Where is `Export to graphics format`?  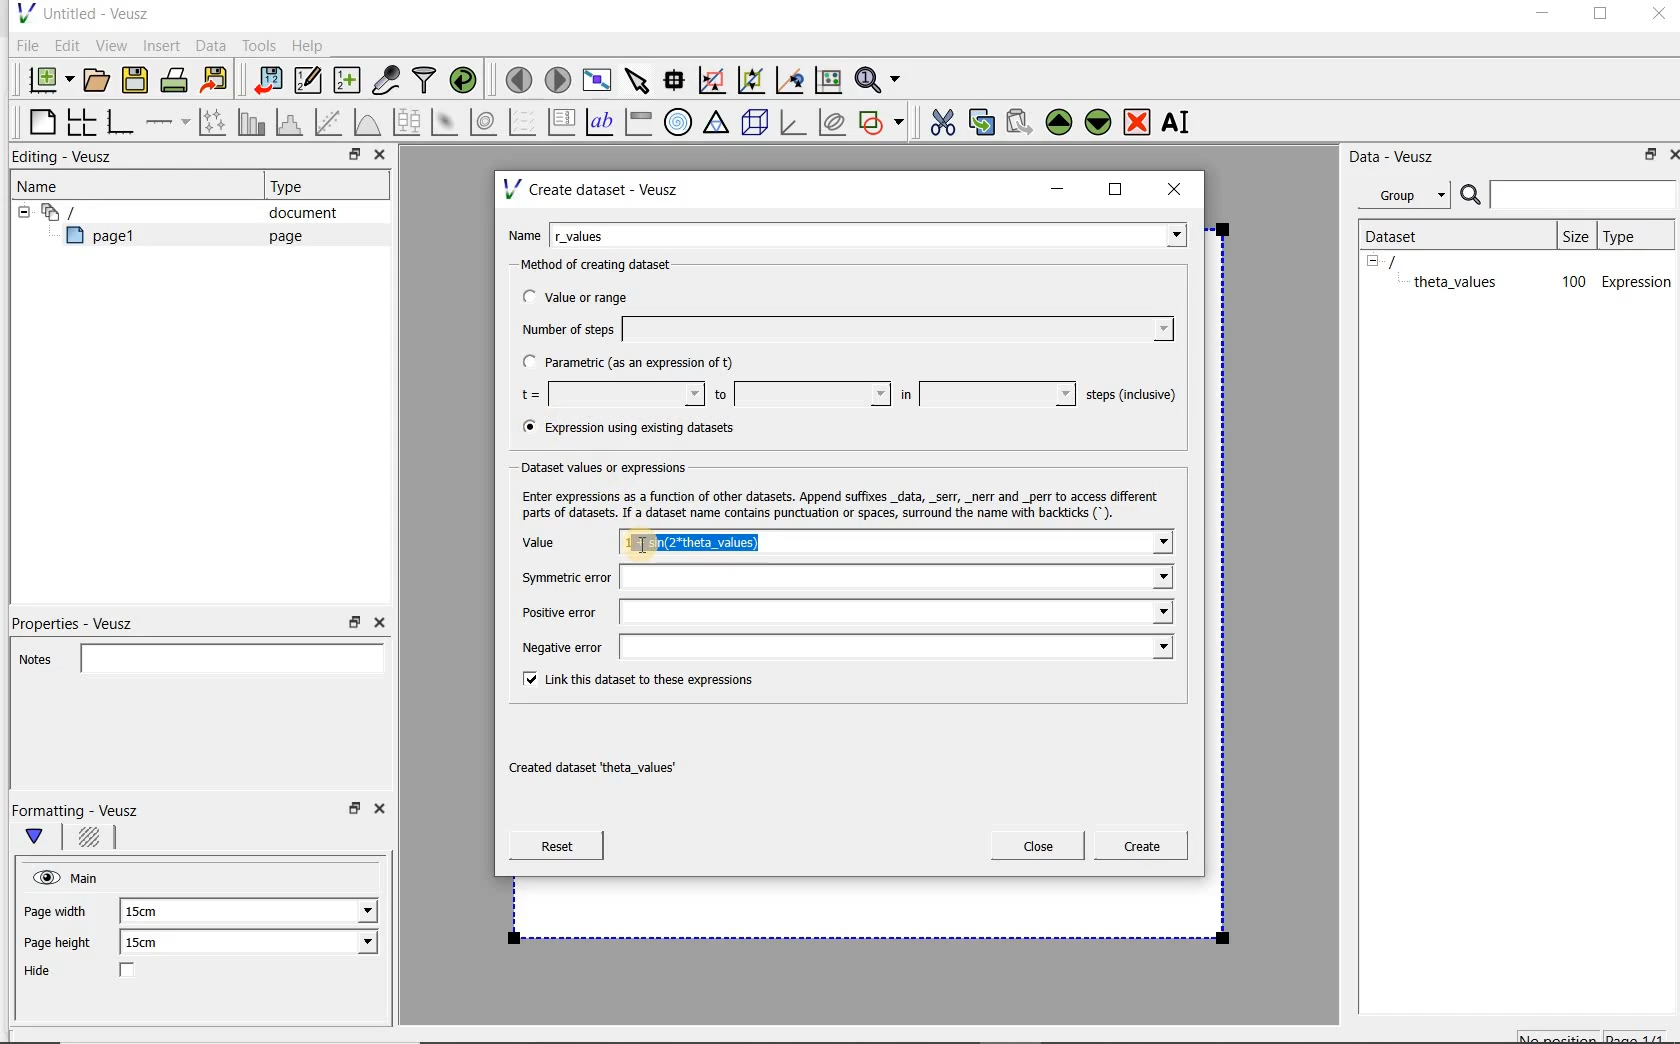
Export to graphics format is located at coordinates (215, 82).